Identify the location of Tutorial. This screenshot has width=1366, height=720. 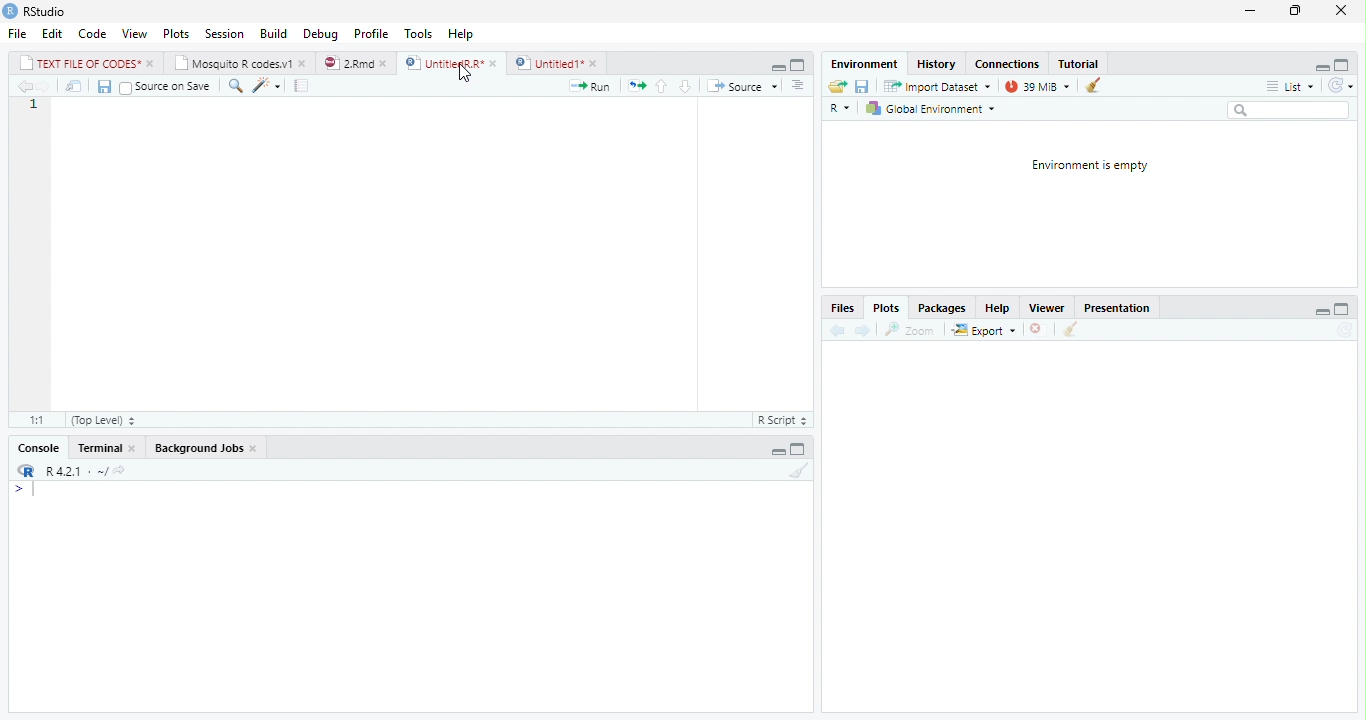
(1081, 63).